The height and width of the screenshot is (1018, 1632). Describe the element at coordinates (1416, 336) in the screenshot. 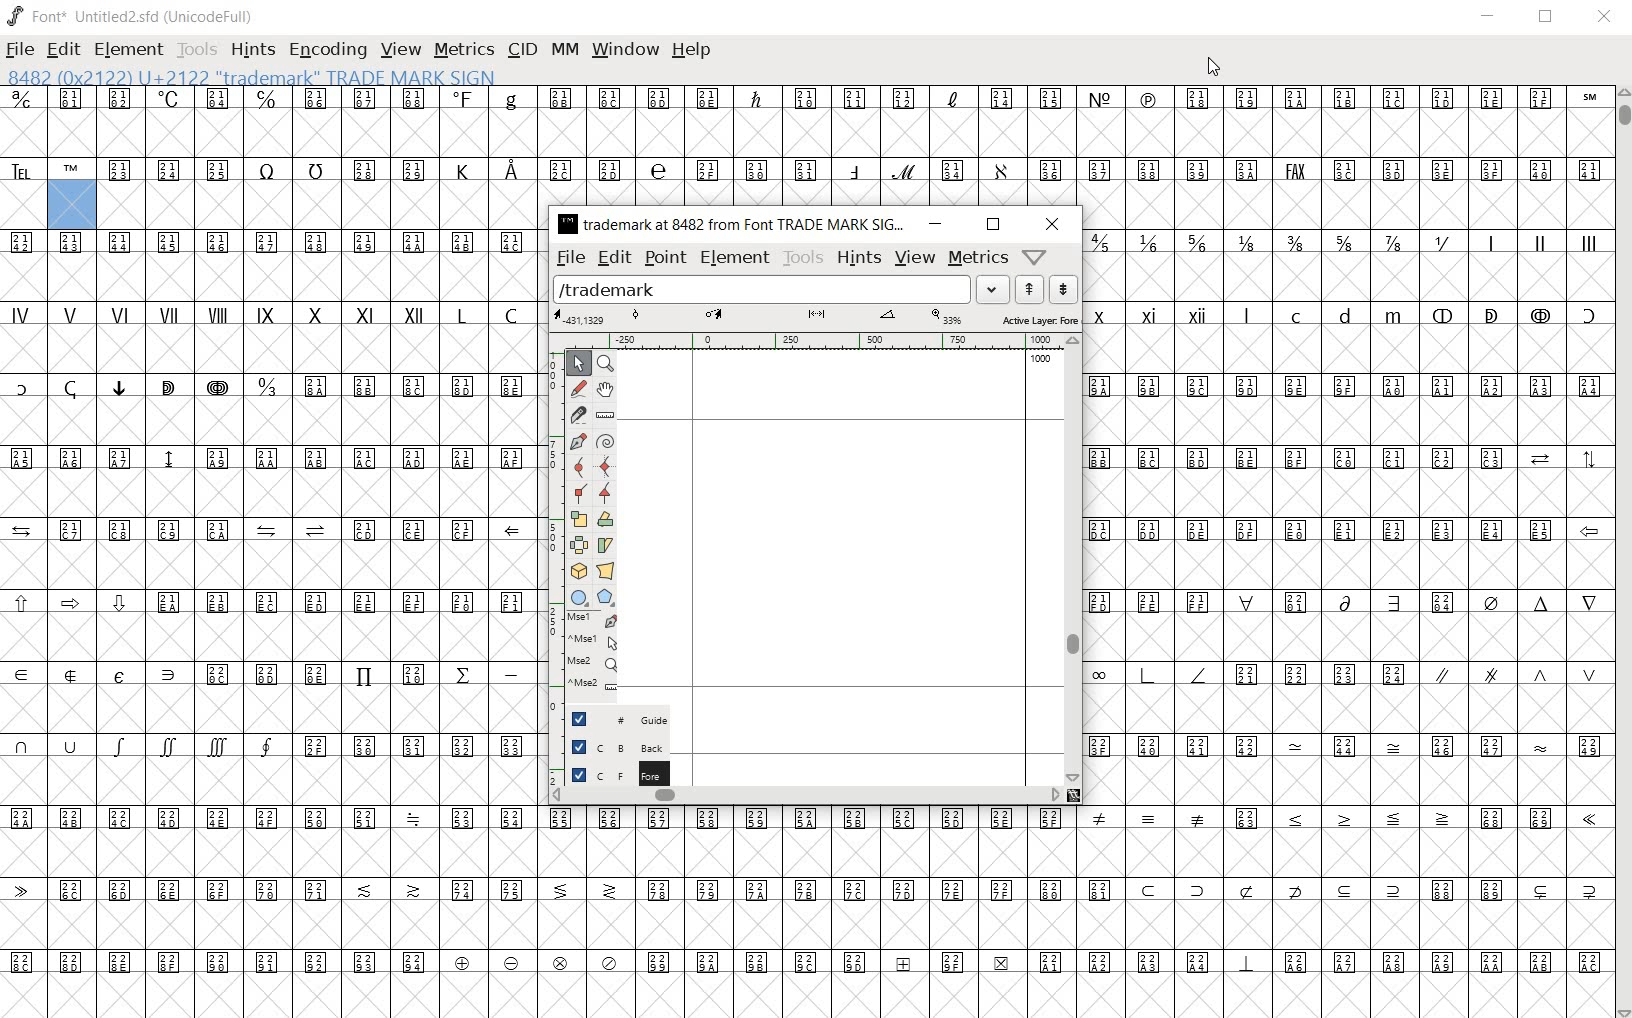

I see `special characters` at that location.